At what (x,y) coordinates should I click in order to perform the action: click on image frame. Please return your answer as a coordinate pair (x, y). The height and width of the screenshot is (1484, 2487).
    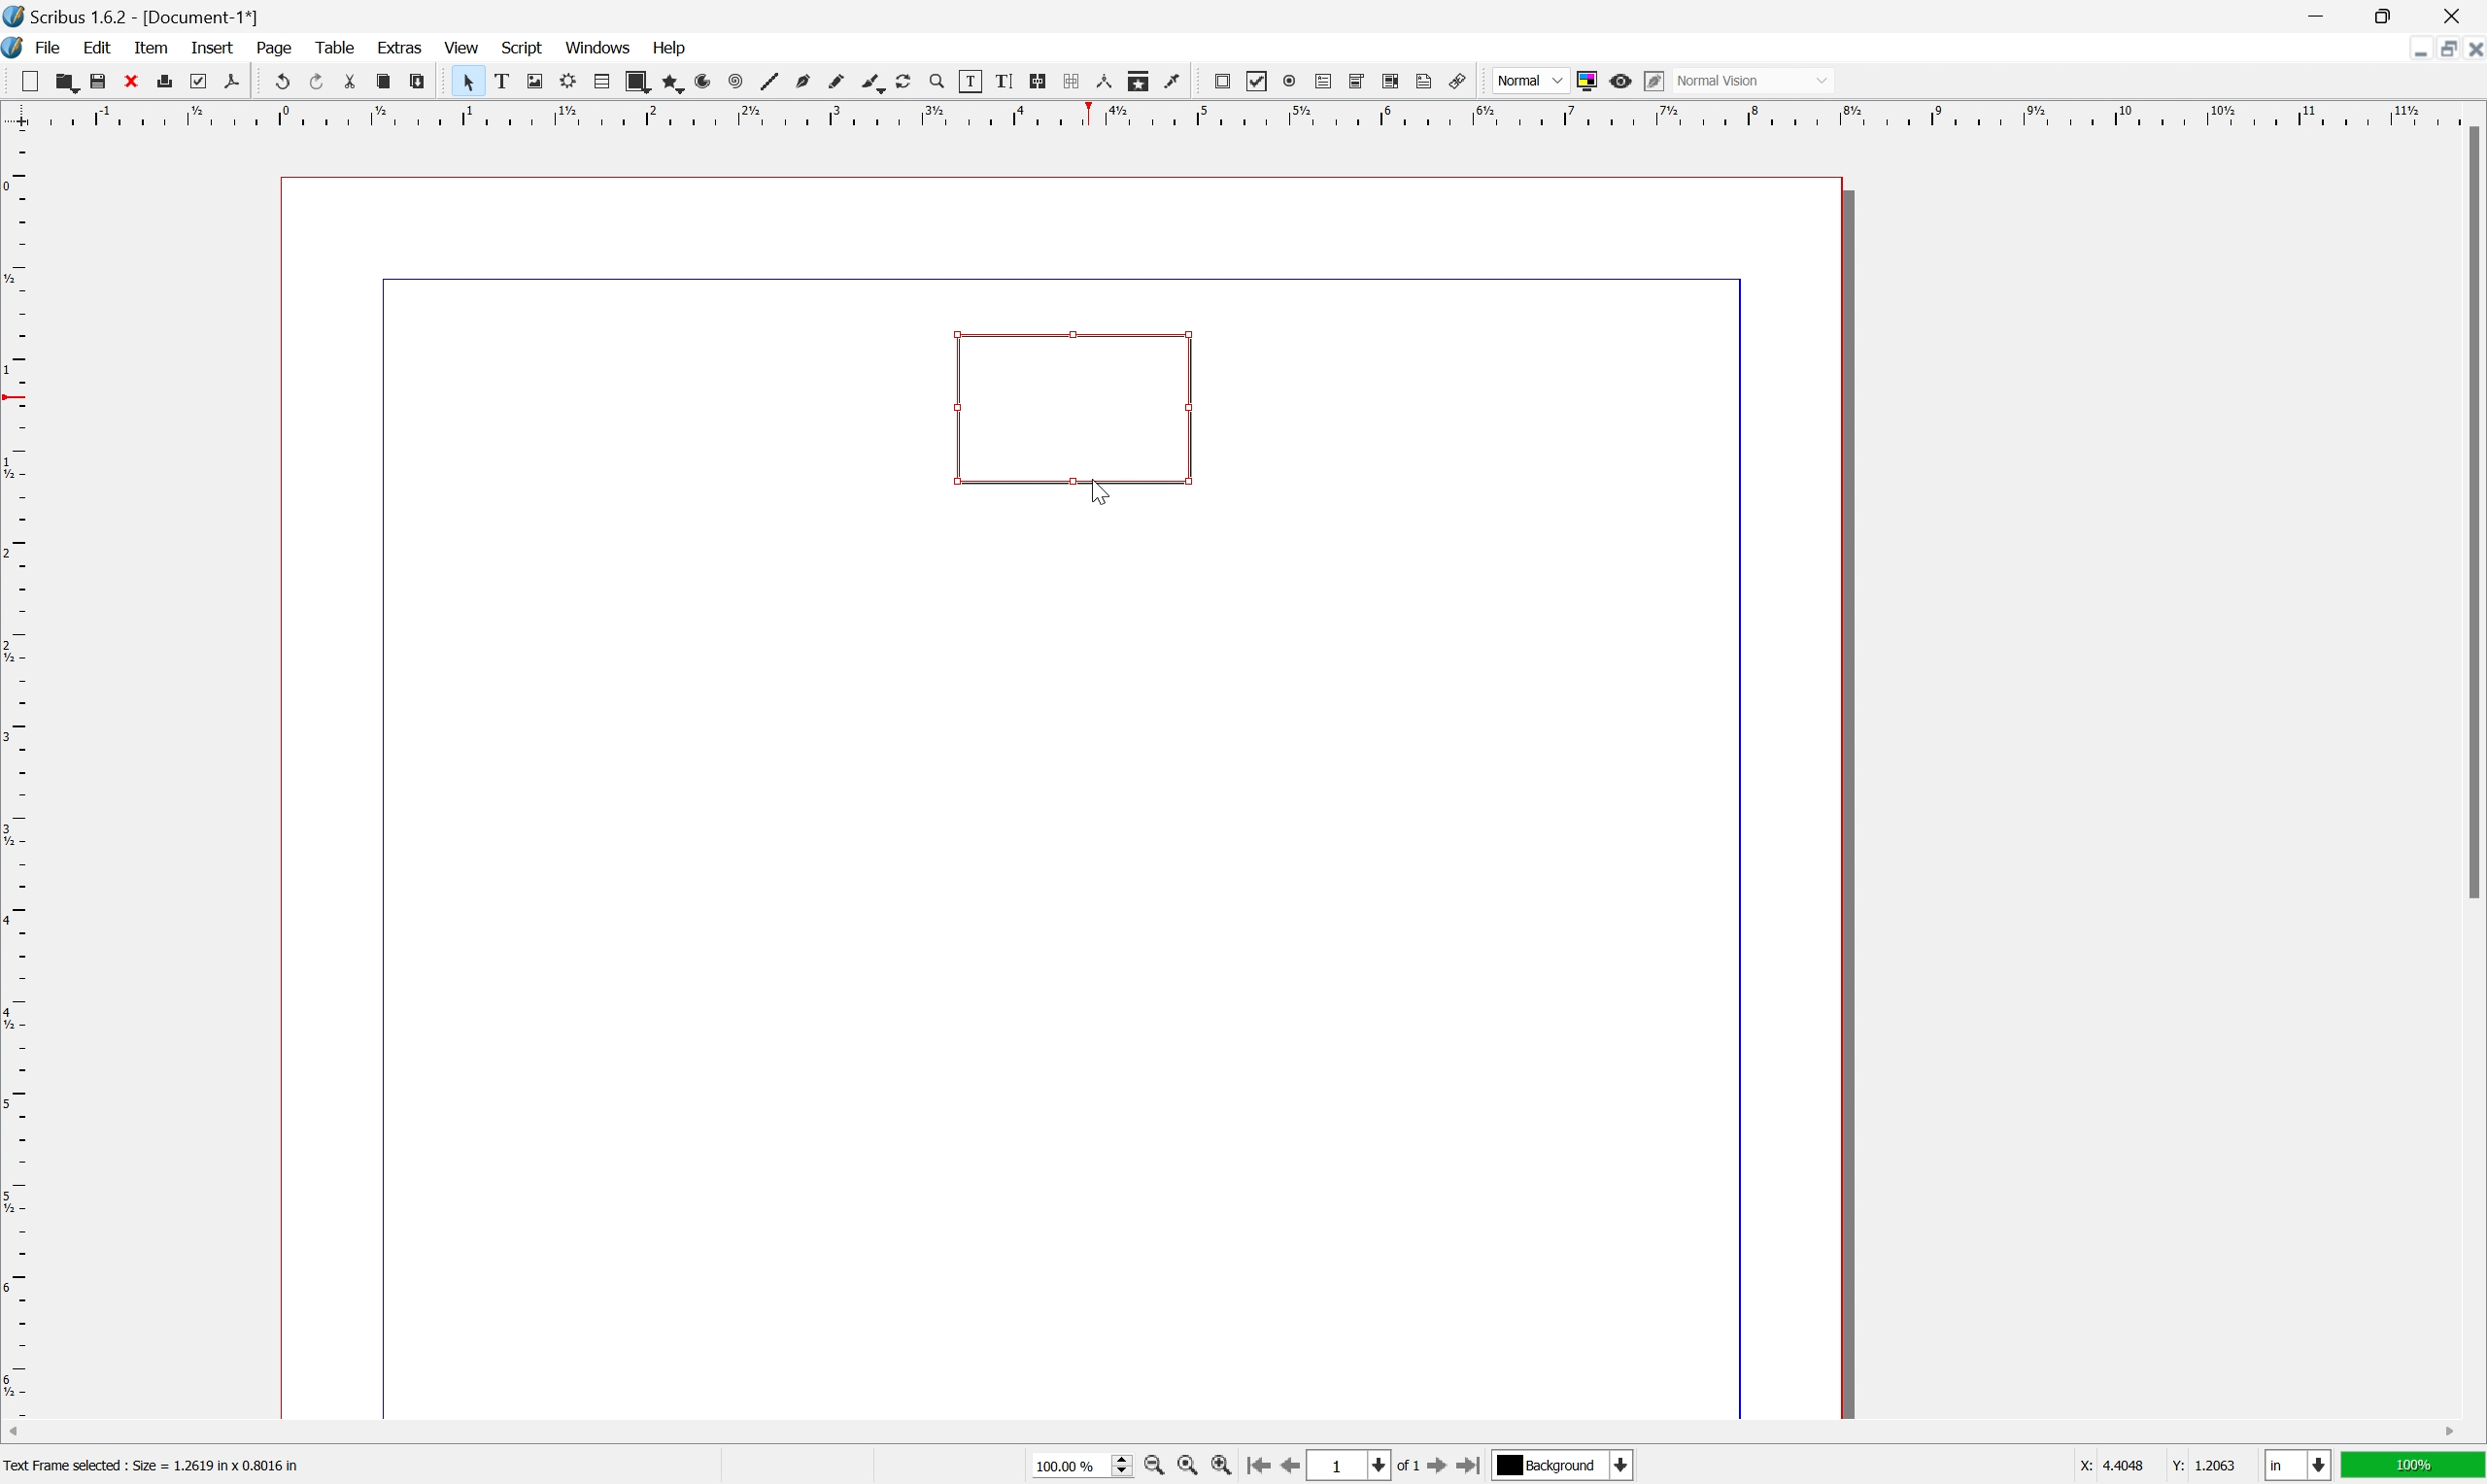
    Looking at the image, I should click on (536, 81).